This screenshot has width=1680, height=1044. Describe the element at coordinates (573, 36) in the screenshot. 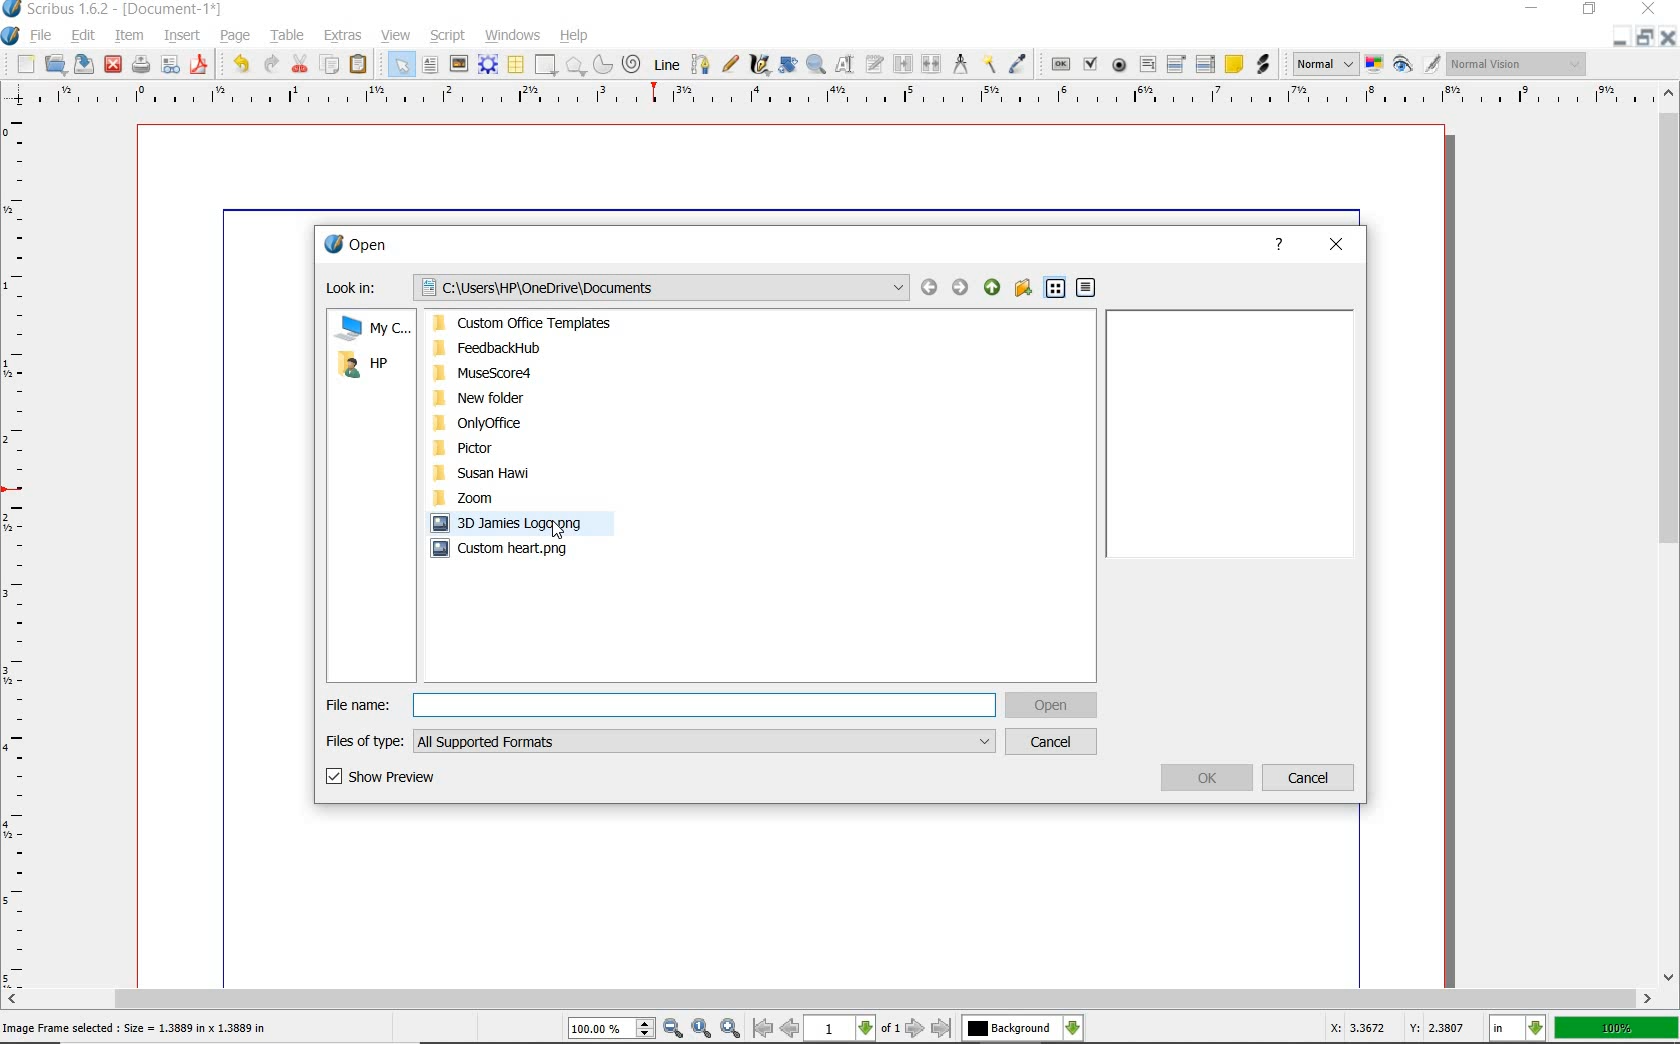

I see `help` at that location.